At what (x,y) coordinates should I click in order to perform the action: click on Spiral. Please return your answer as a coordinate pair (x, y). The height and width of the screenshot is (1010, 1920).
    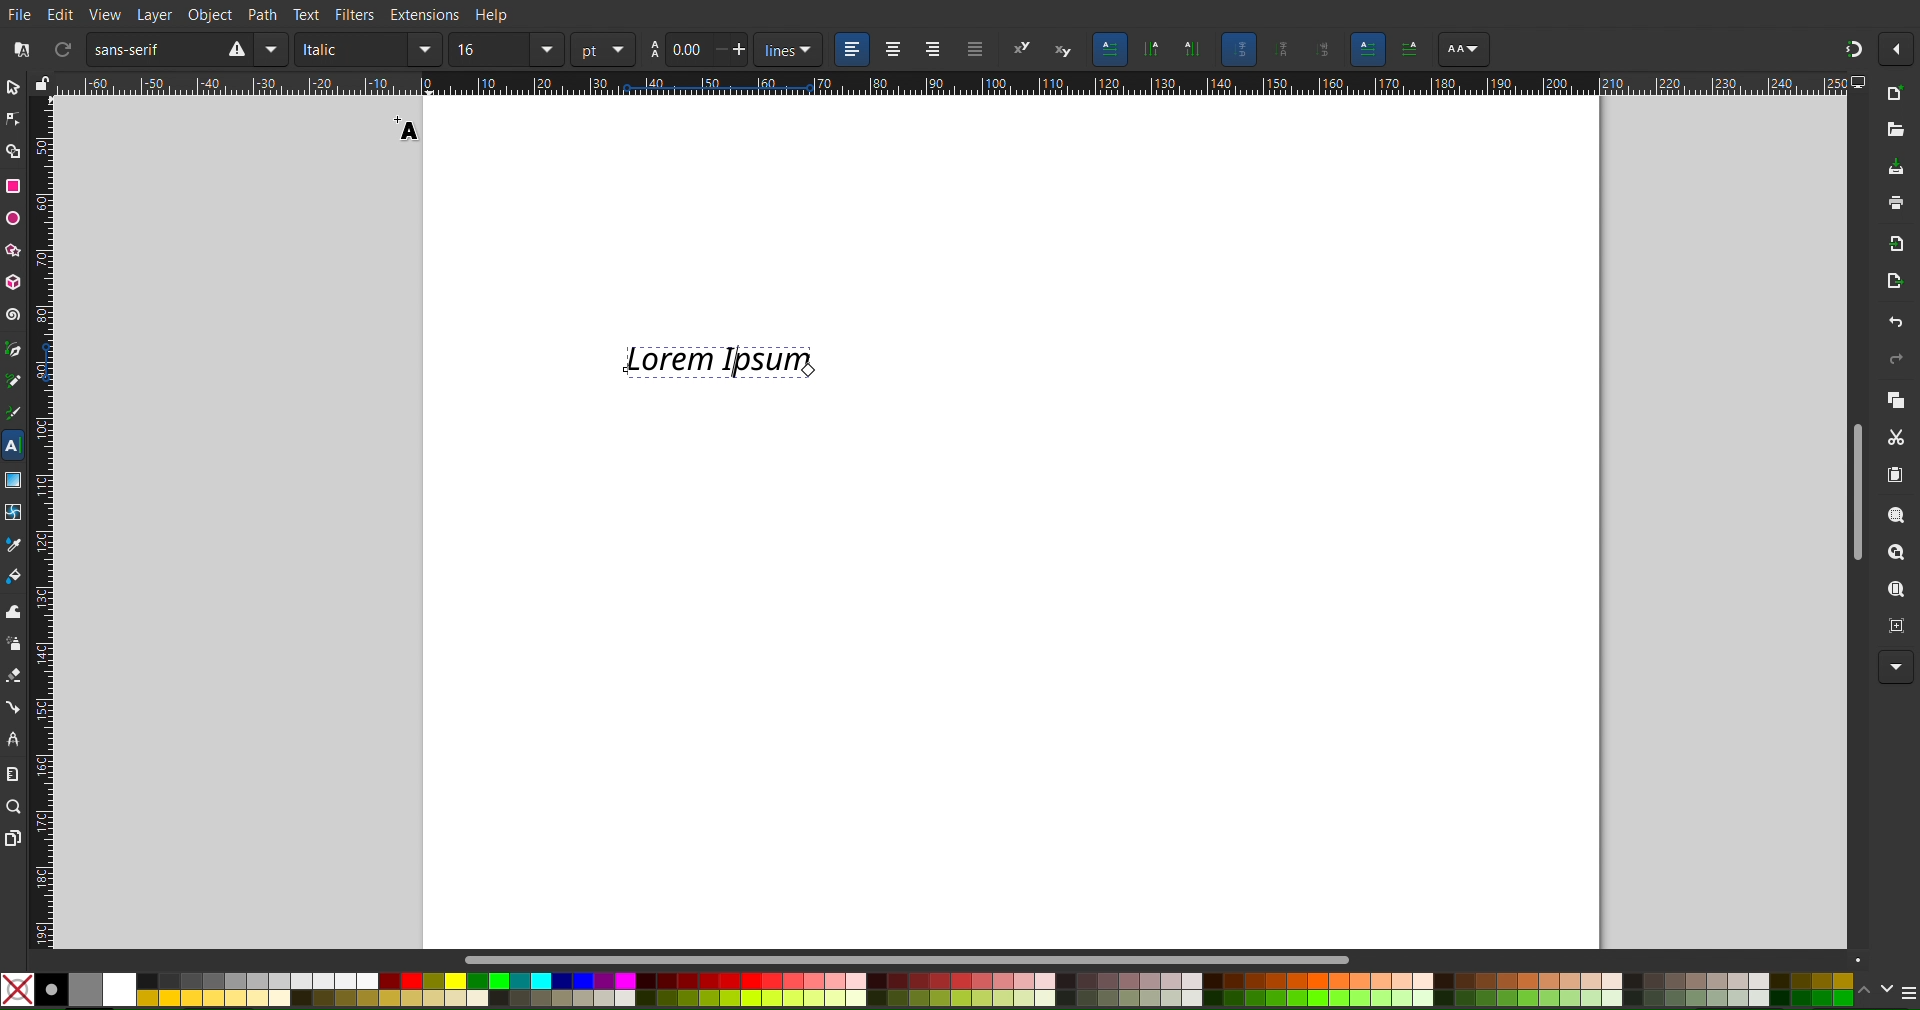
    Looking at the image, I should click on (14, 315).